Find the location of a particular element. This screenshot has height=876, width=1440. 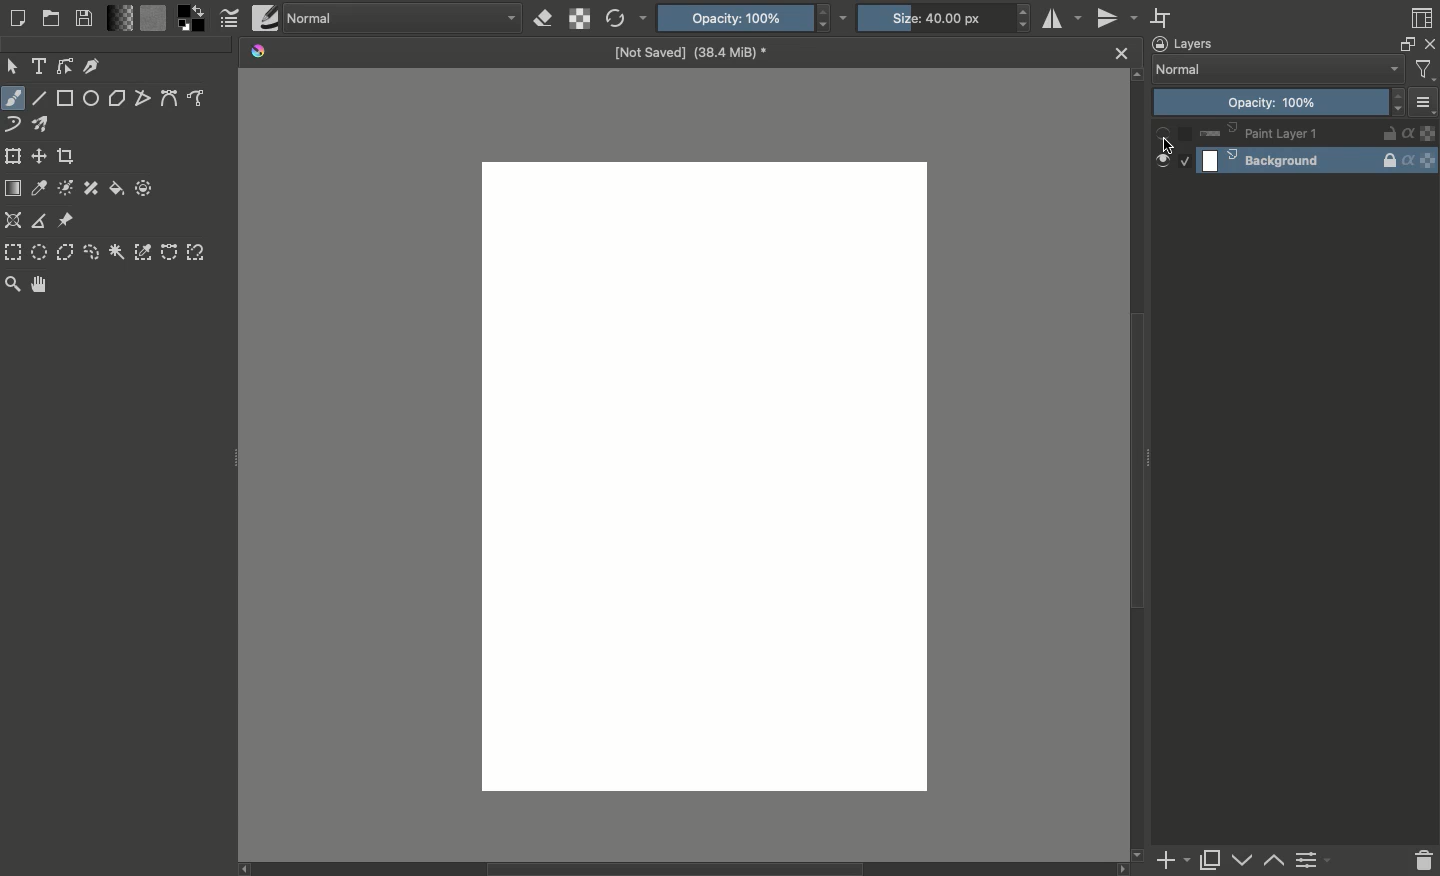

Preserve alpha is located at coordinates (579, 20).